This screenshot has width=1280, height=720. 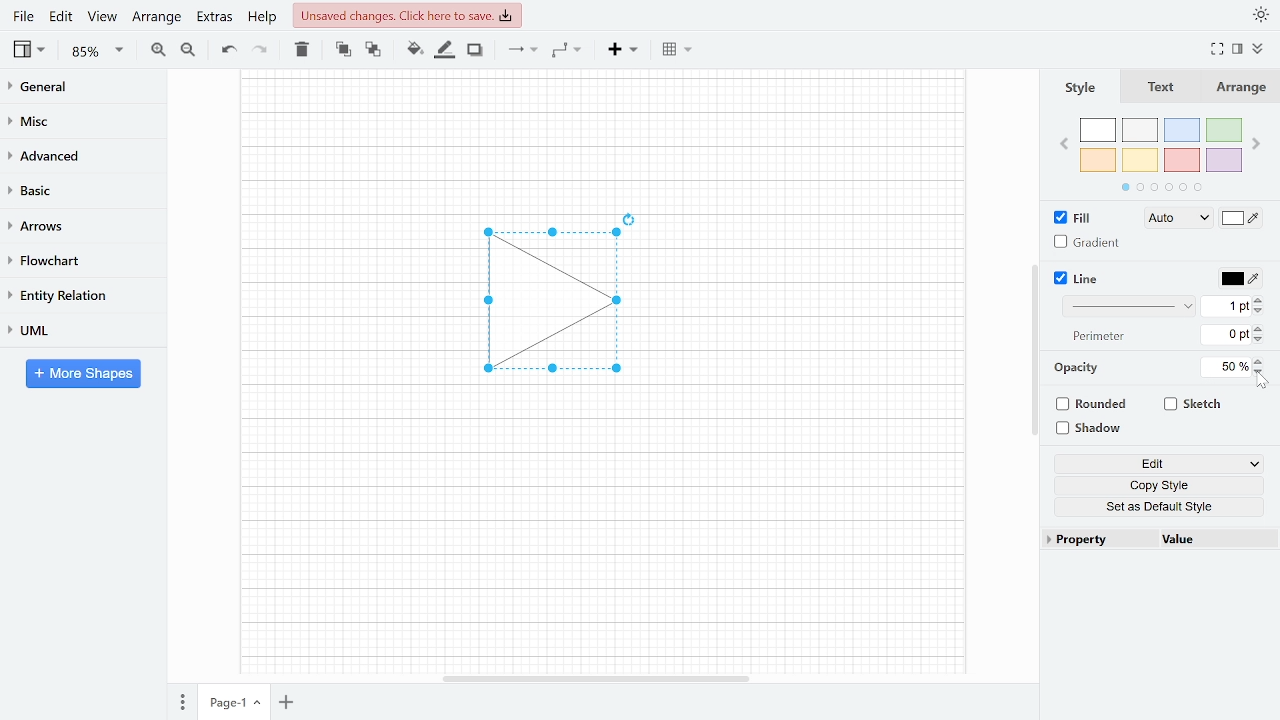 I want to click on Fill color, so click(x=1242, y=220).